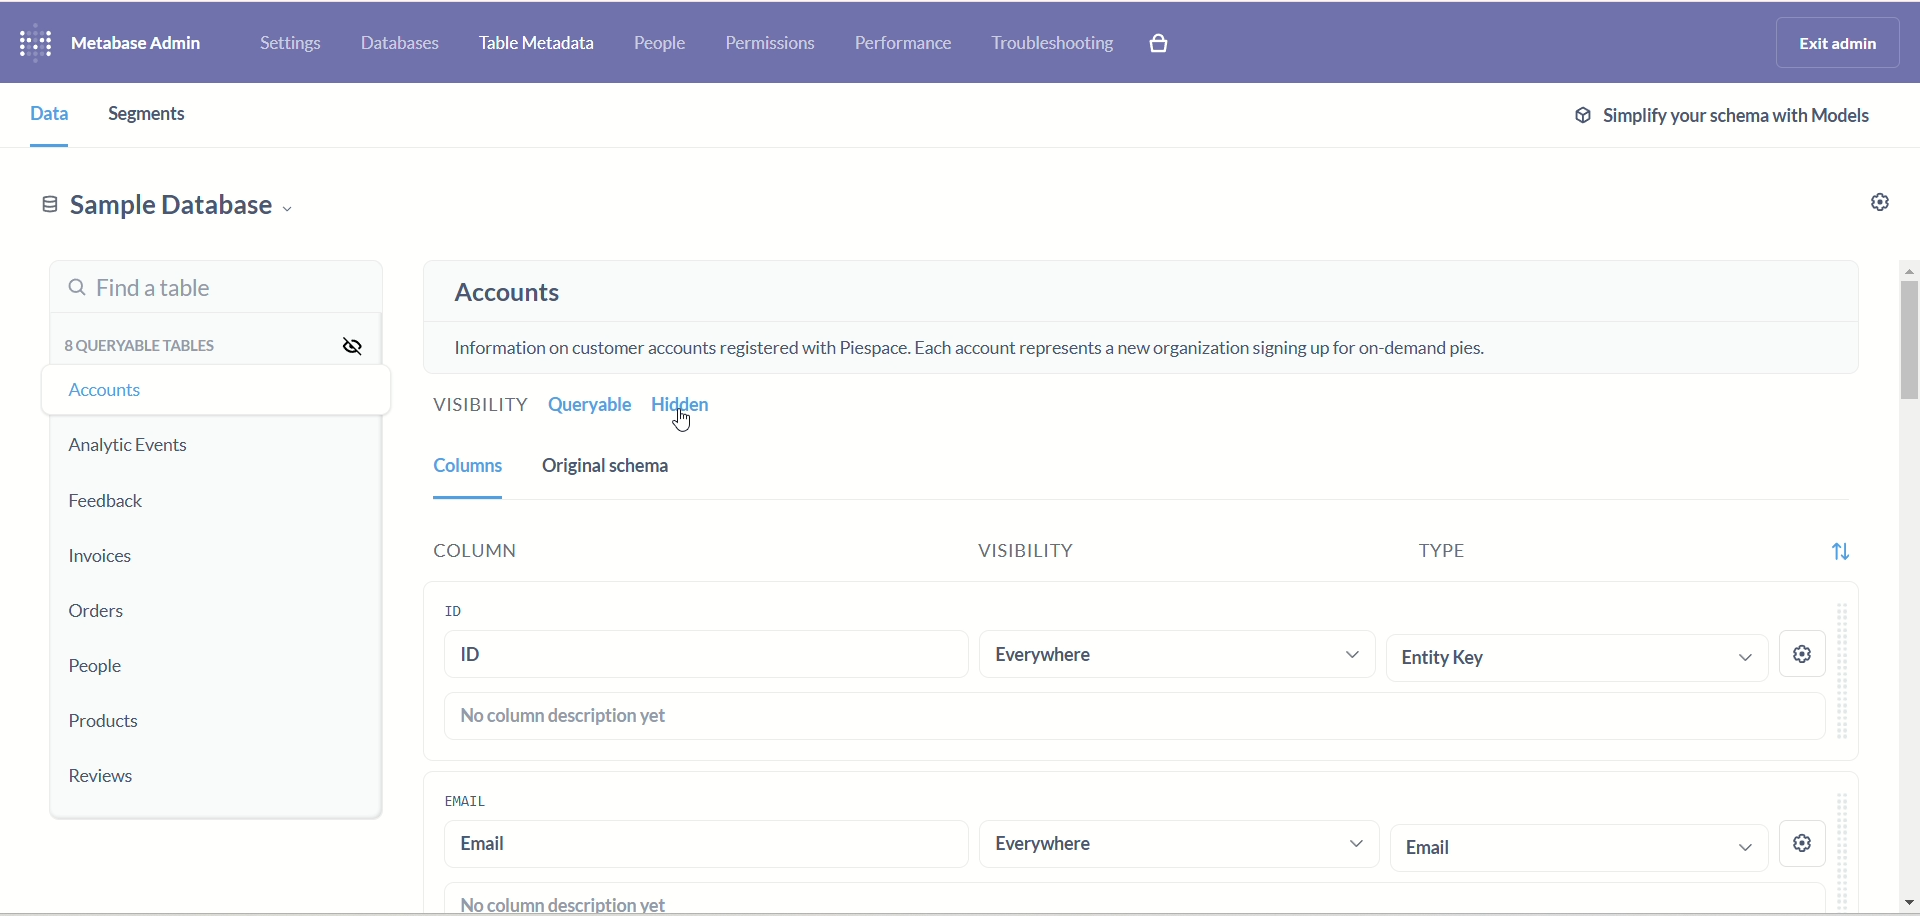  What do you see at coordinates (704, 657) in the screenshot?
I see `ID` at bounding box center [704, 657].